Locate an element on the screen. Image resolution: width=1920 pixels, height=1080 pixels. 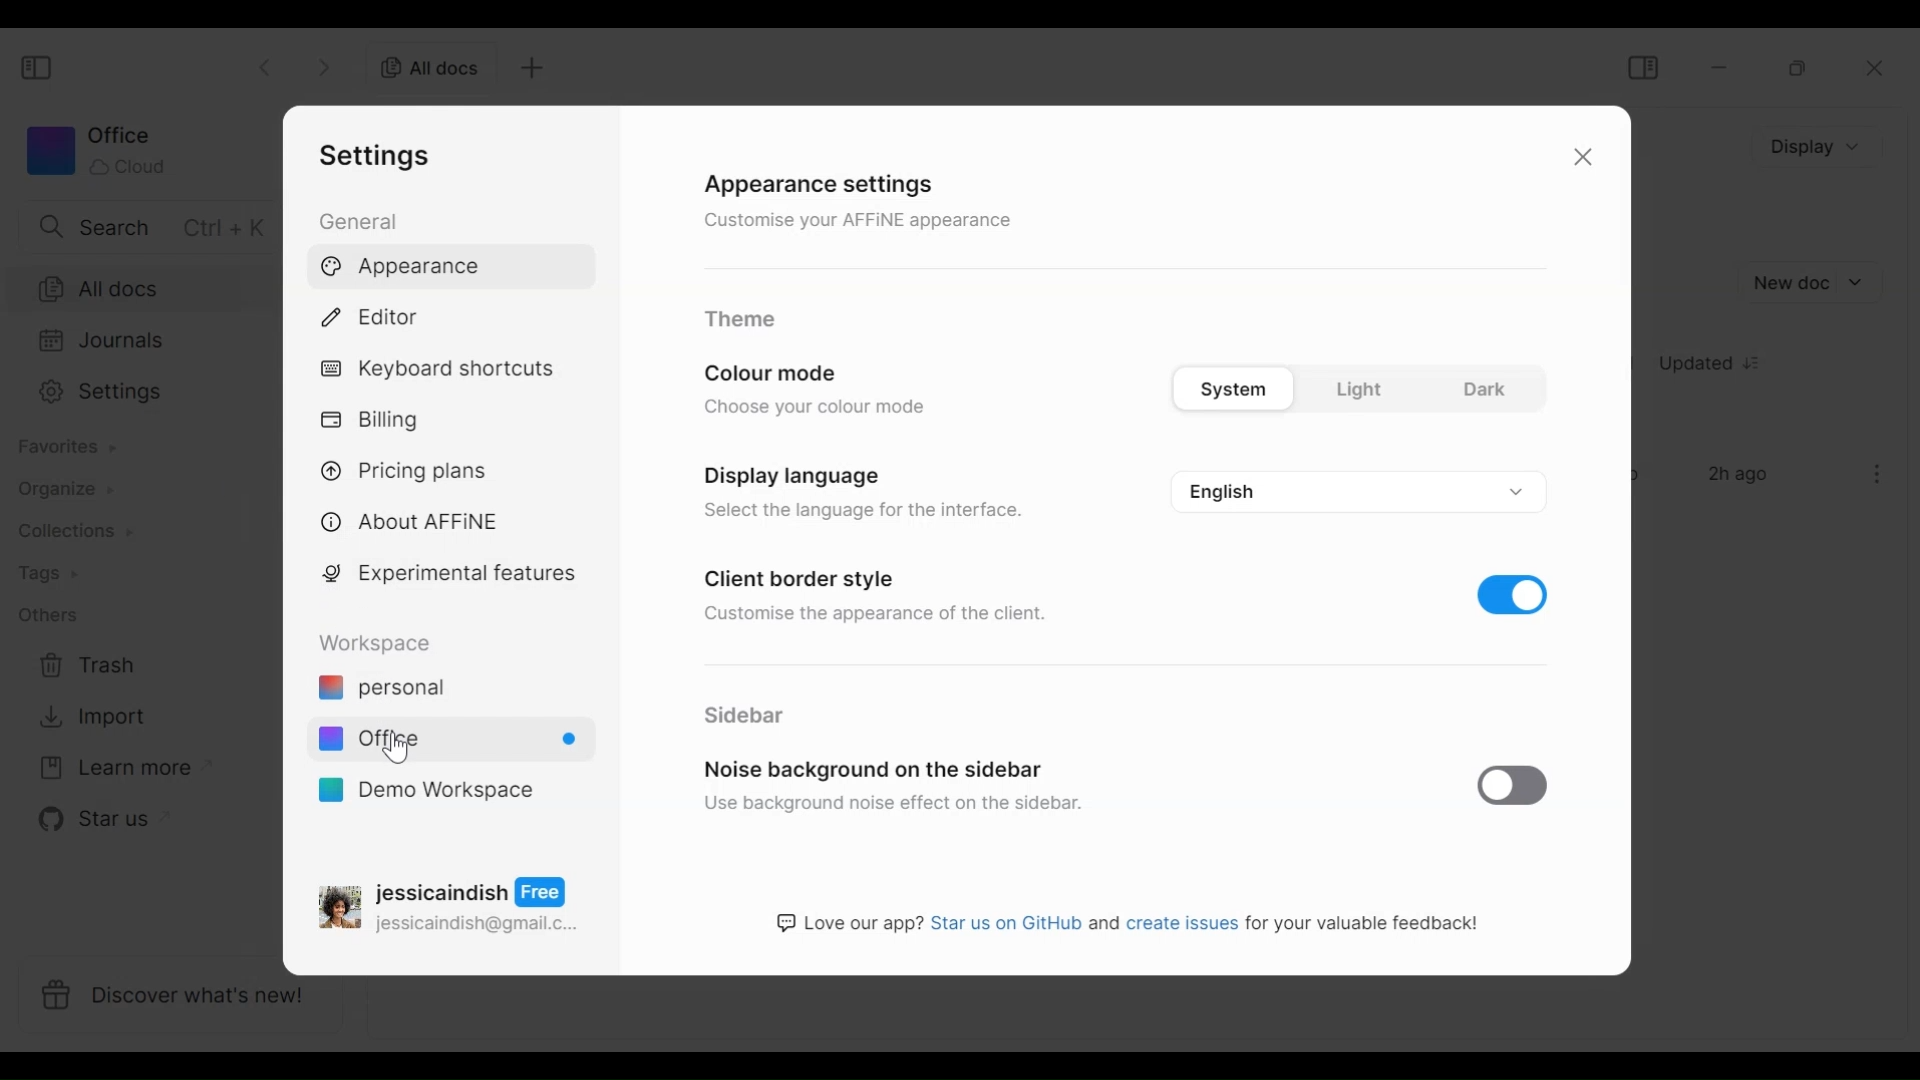
Updated is located at coordinates (1717, 366).